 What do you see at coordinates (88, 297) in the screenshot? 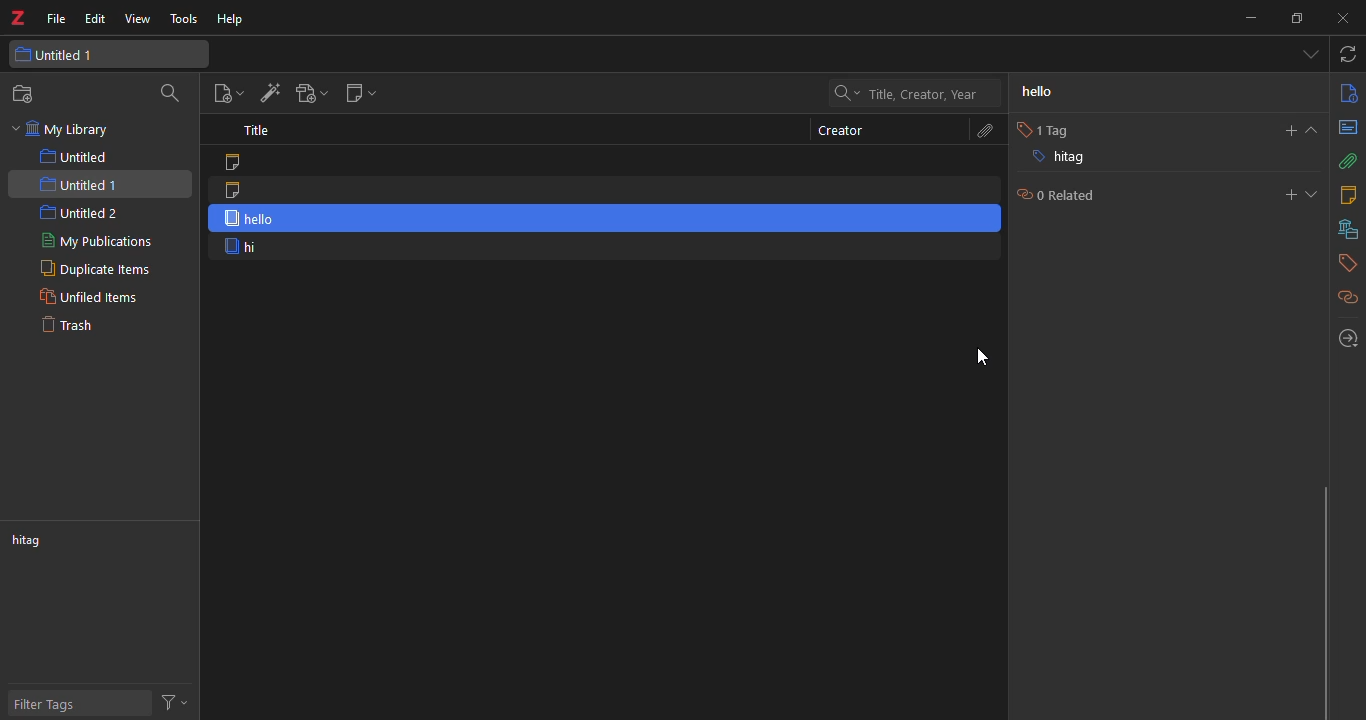
I see `unfiled items` at bounding box center [88, 297].